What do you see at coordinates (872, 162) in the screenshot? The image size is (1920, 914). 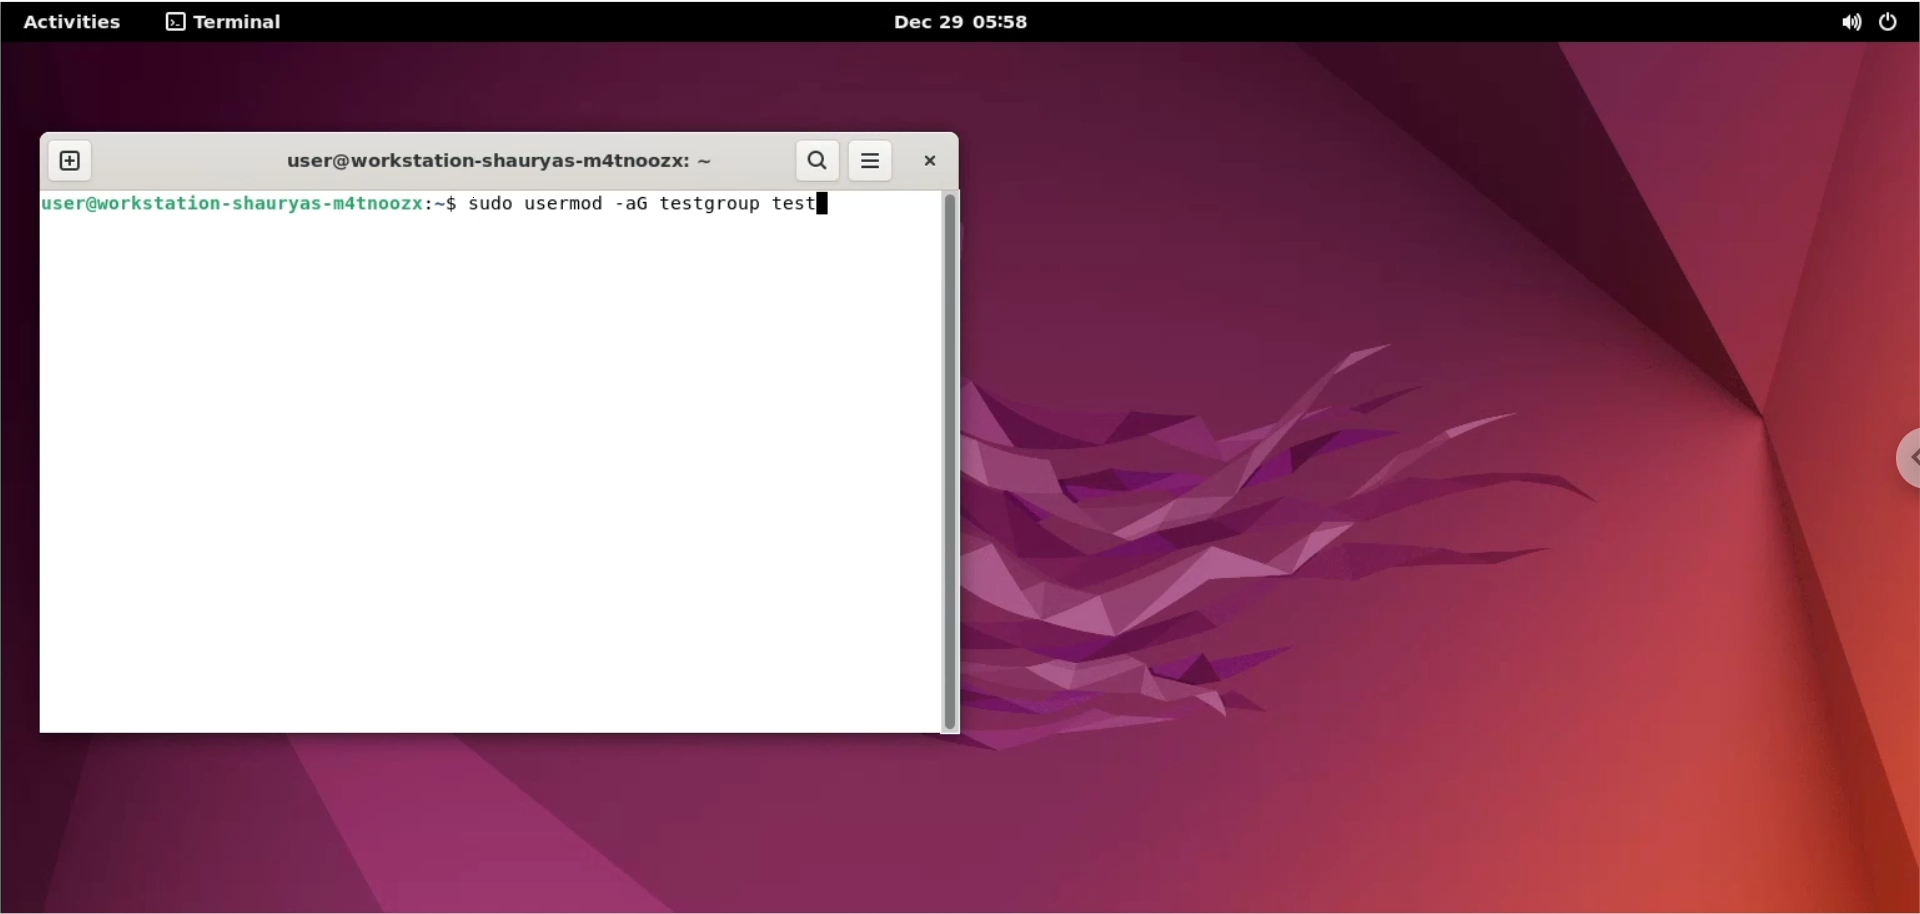 I see `more options` at bounding box center [872, 162].